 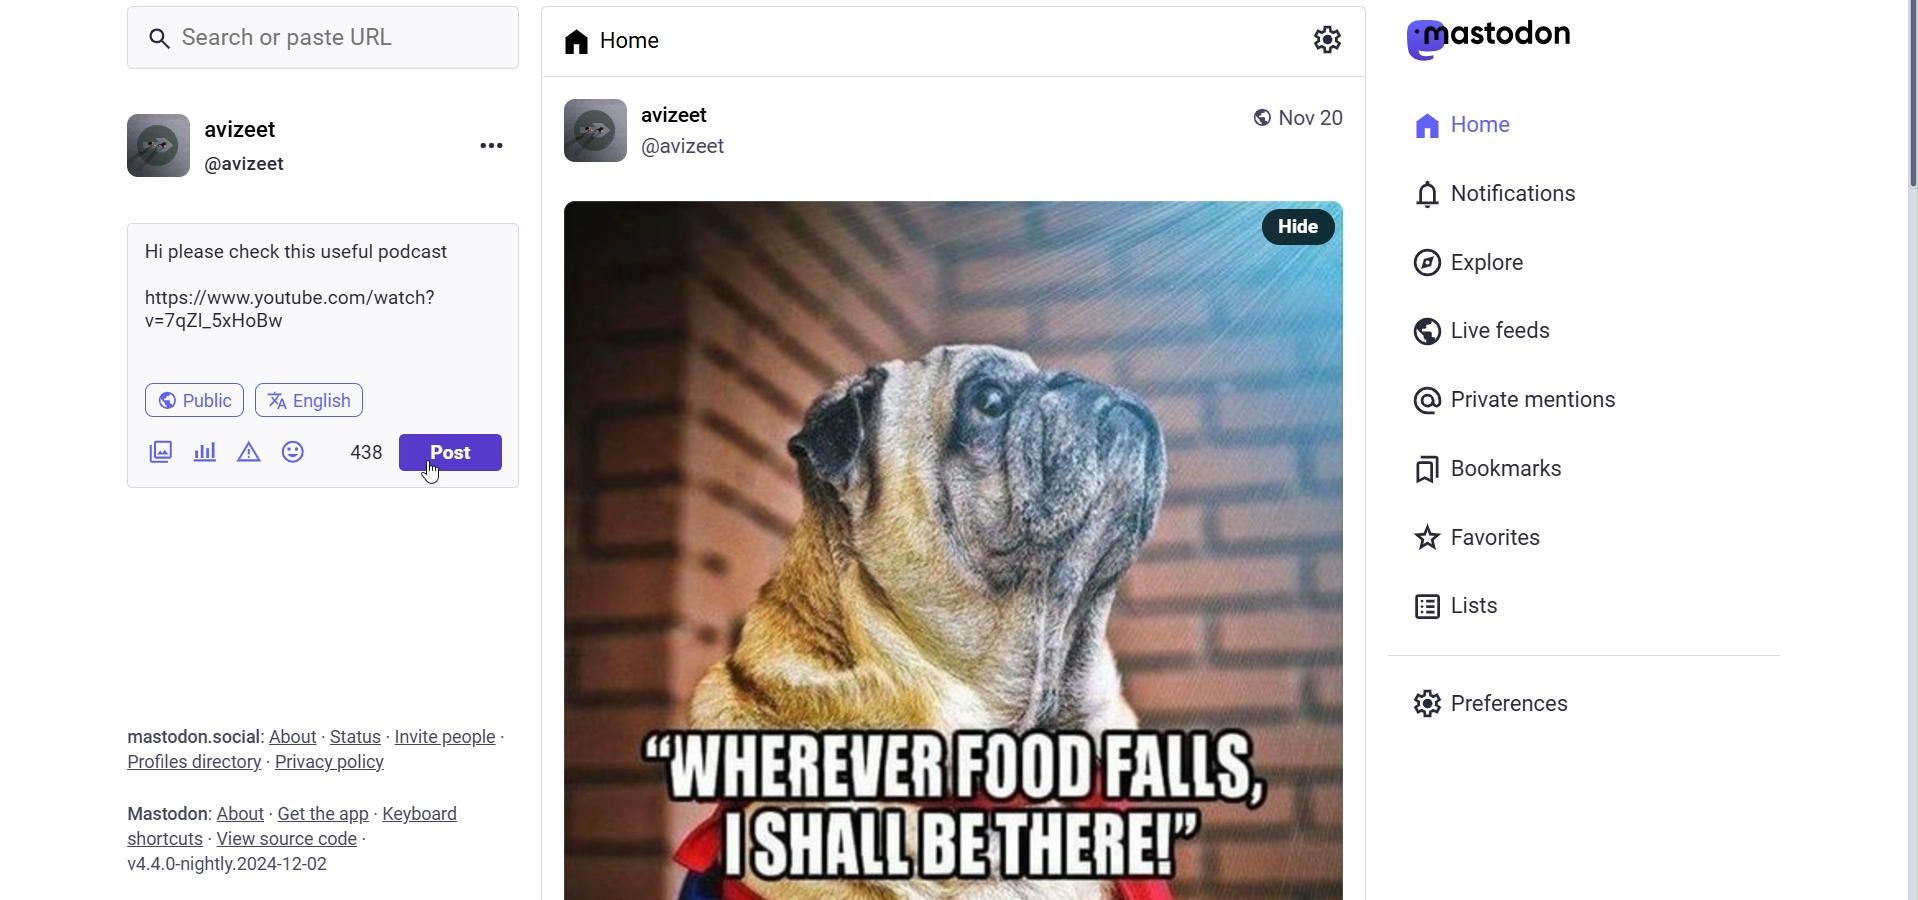 What do you see at coordinates (494, 145) in the screenshot?
I see `menu` at bounding box center [494, 145].